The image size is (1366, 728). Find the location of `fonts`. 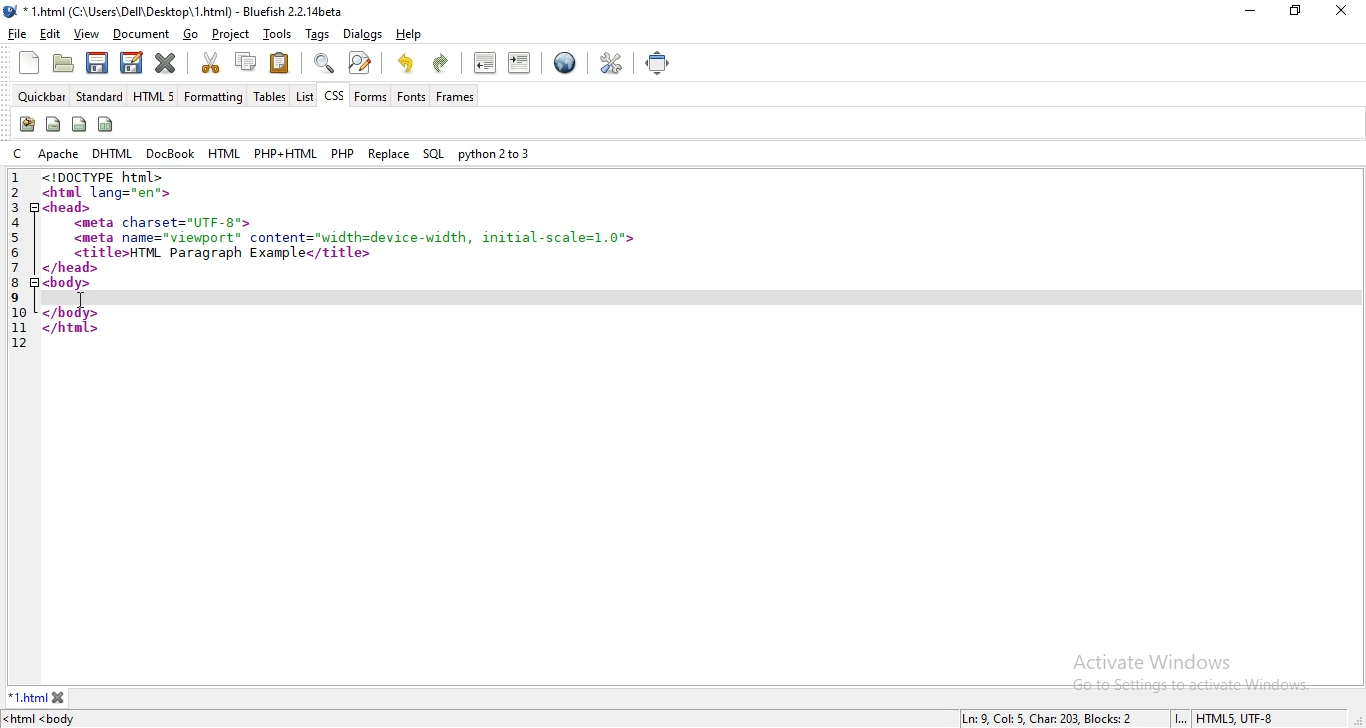

fonts is located at coordinates (411, 96).